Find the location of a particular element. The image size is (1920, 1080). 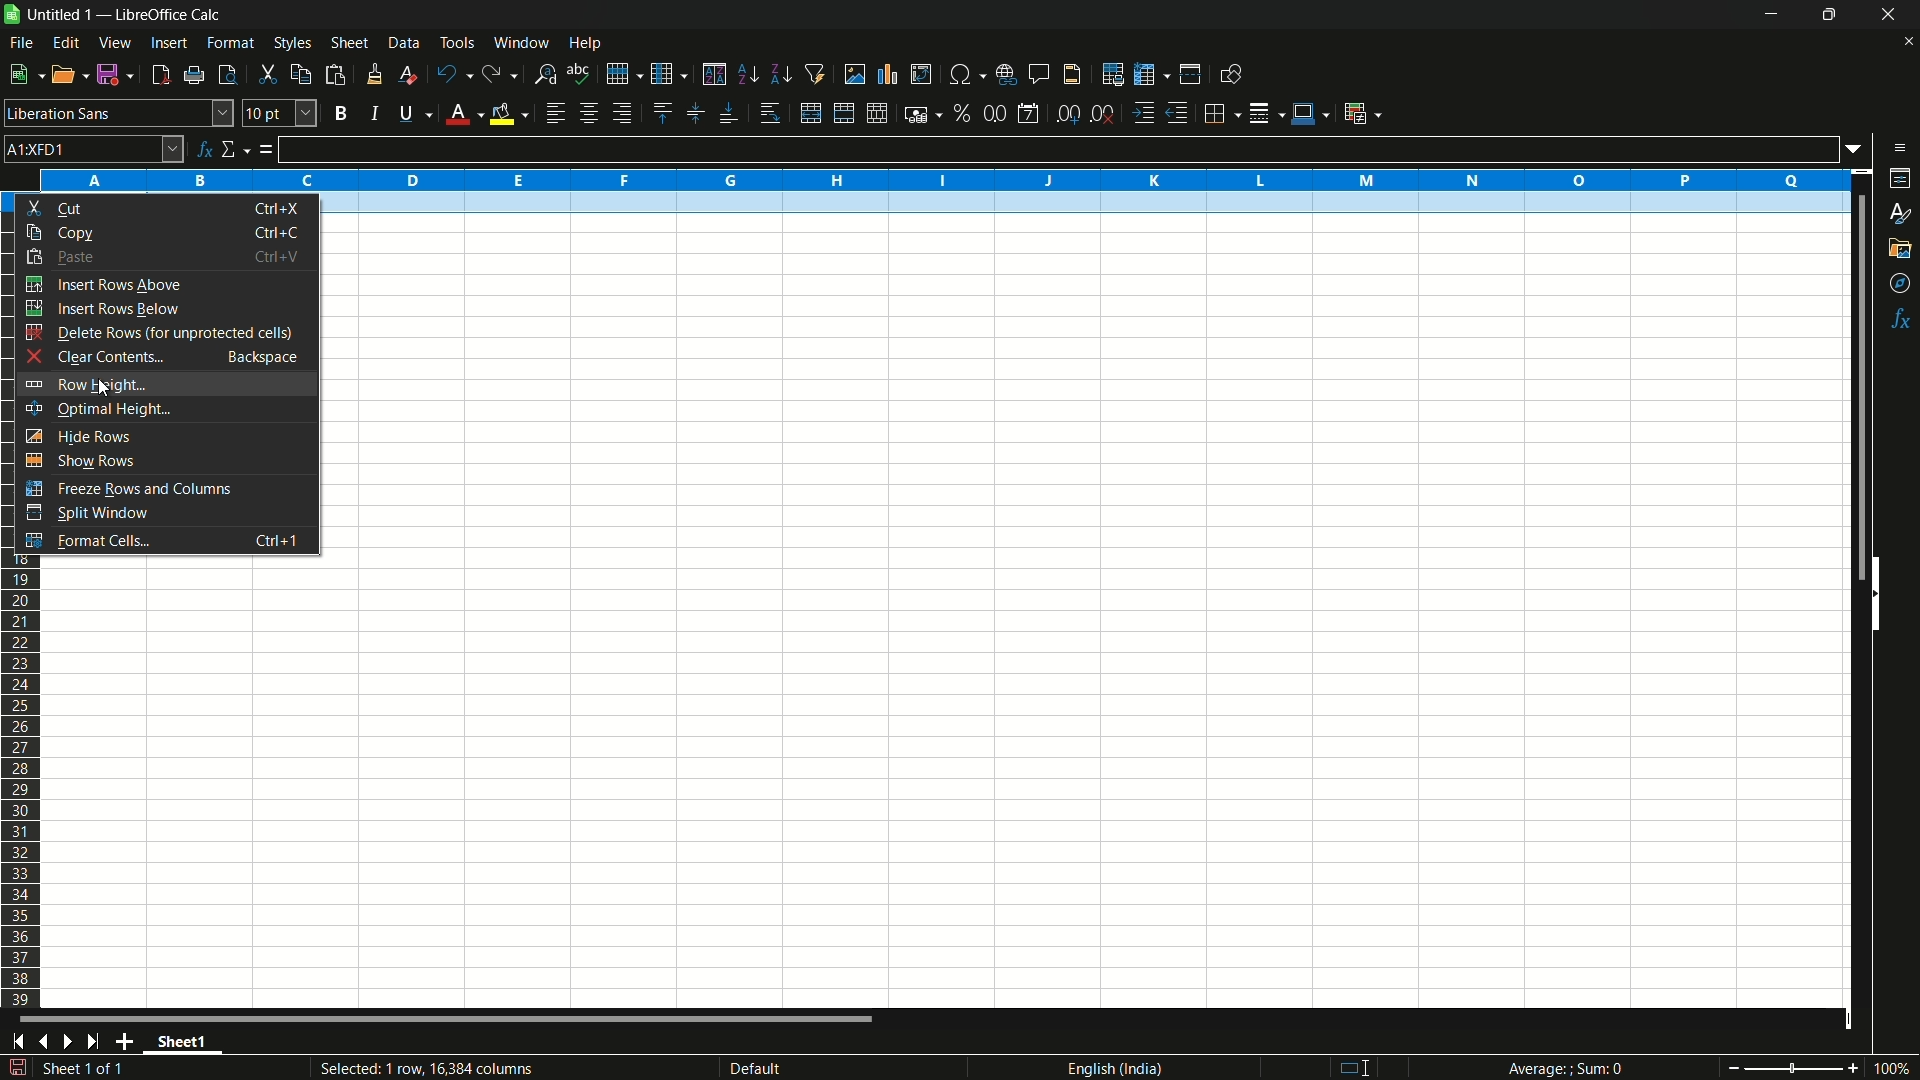

print is located at coordinates (194, 76).